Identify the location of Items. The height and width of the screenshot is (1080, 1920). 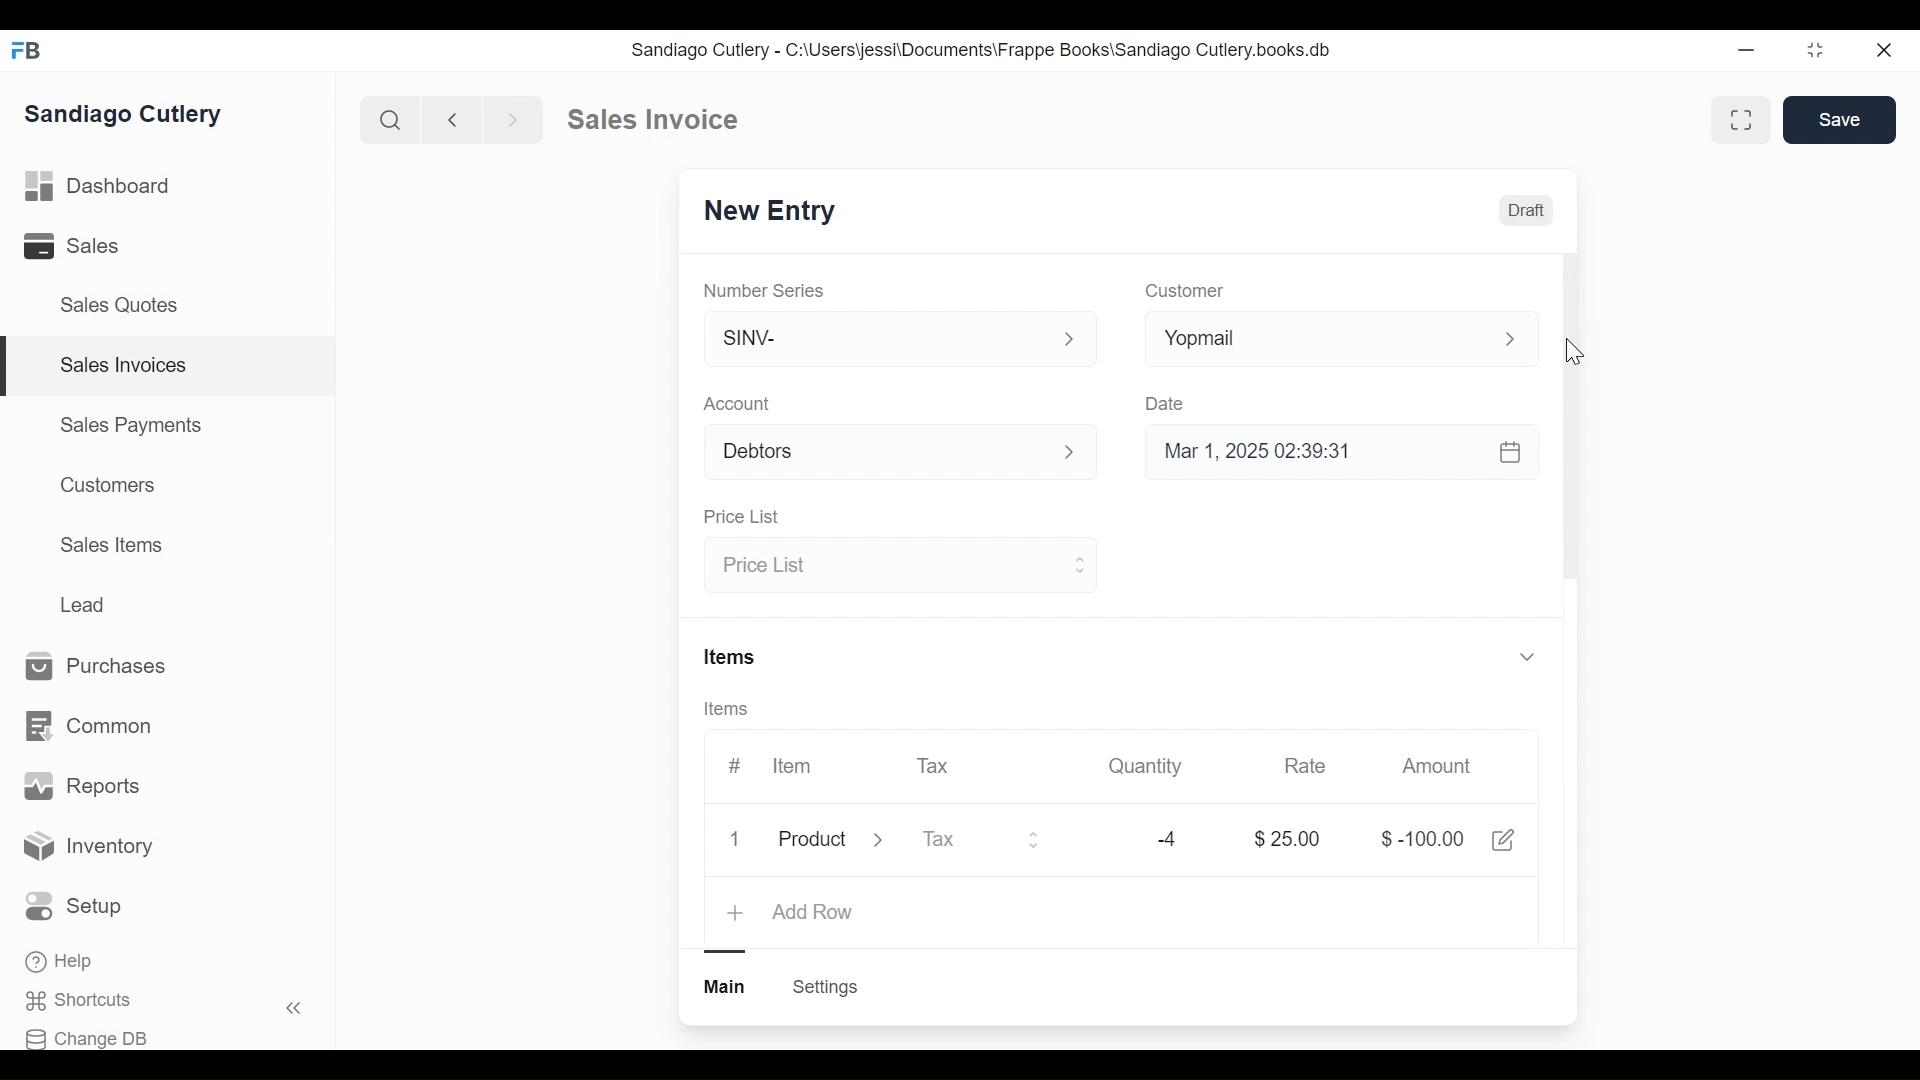
(1124, 656).